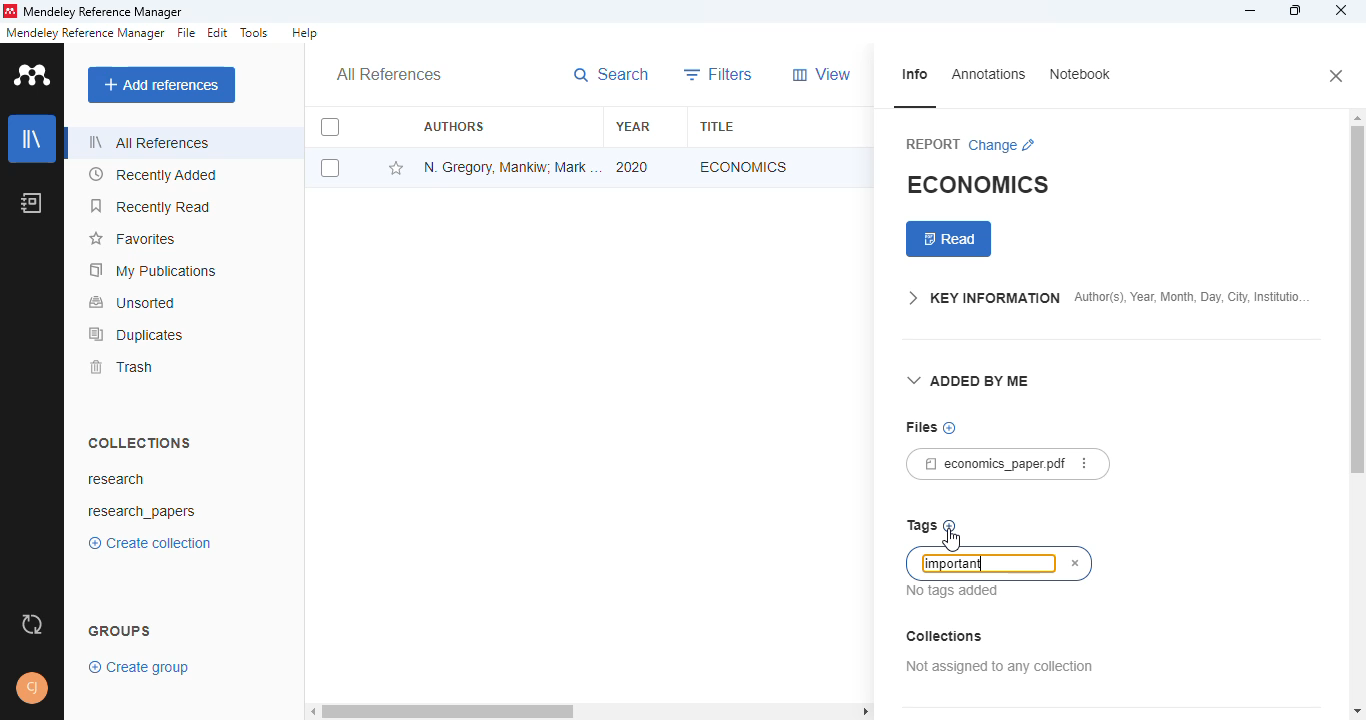  Describe the element at coordinates (989, 75) in the screenshot. I see `annotations` at that location.